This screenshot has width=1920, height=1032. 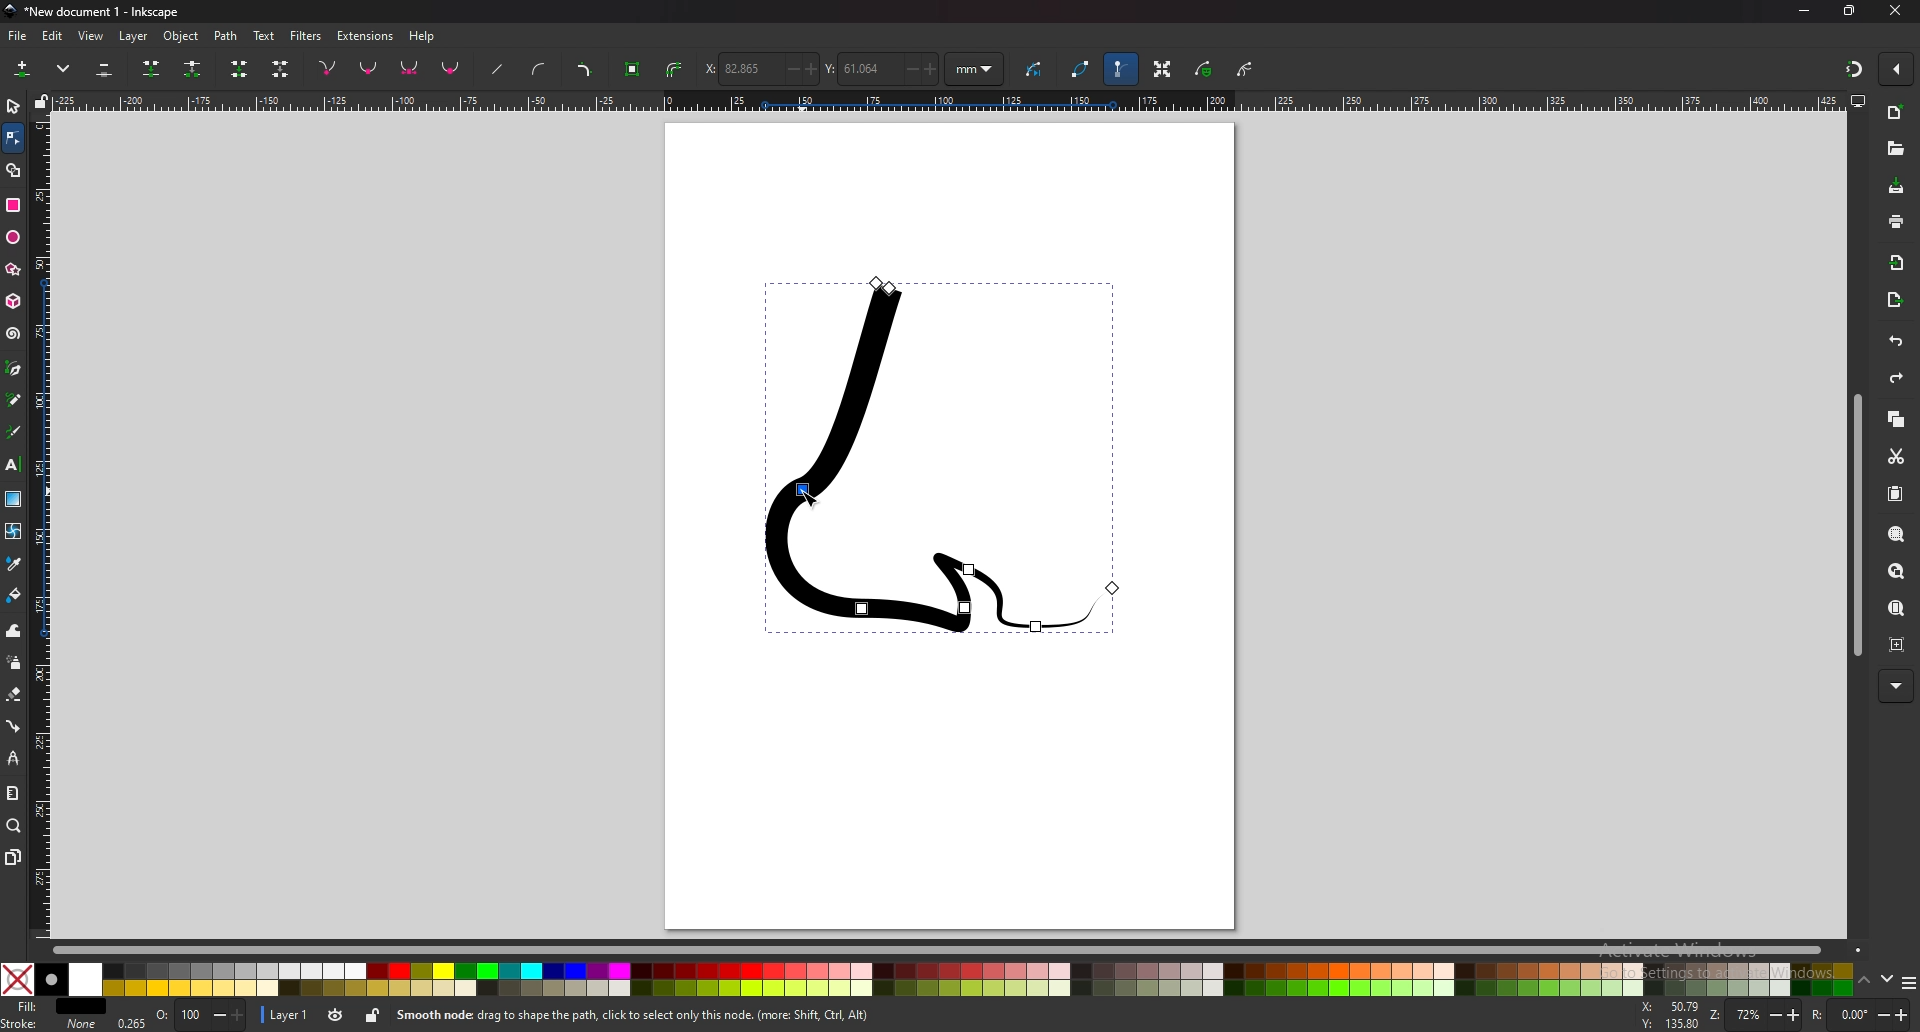 I want to click on paste, so click(x=1894, y=494).